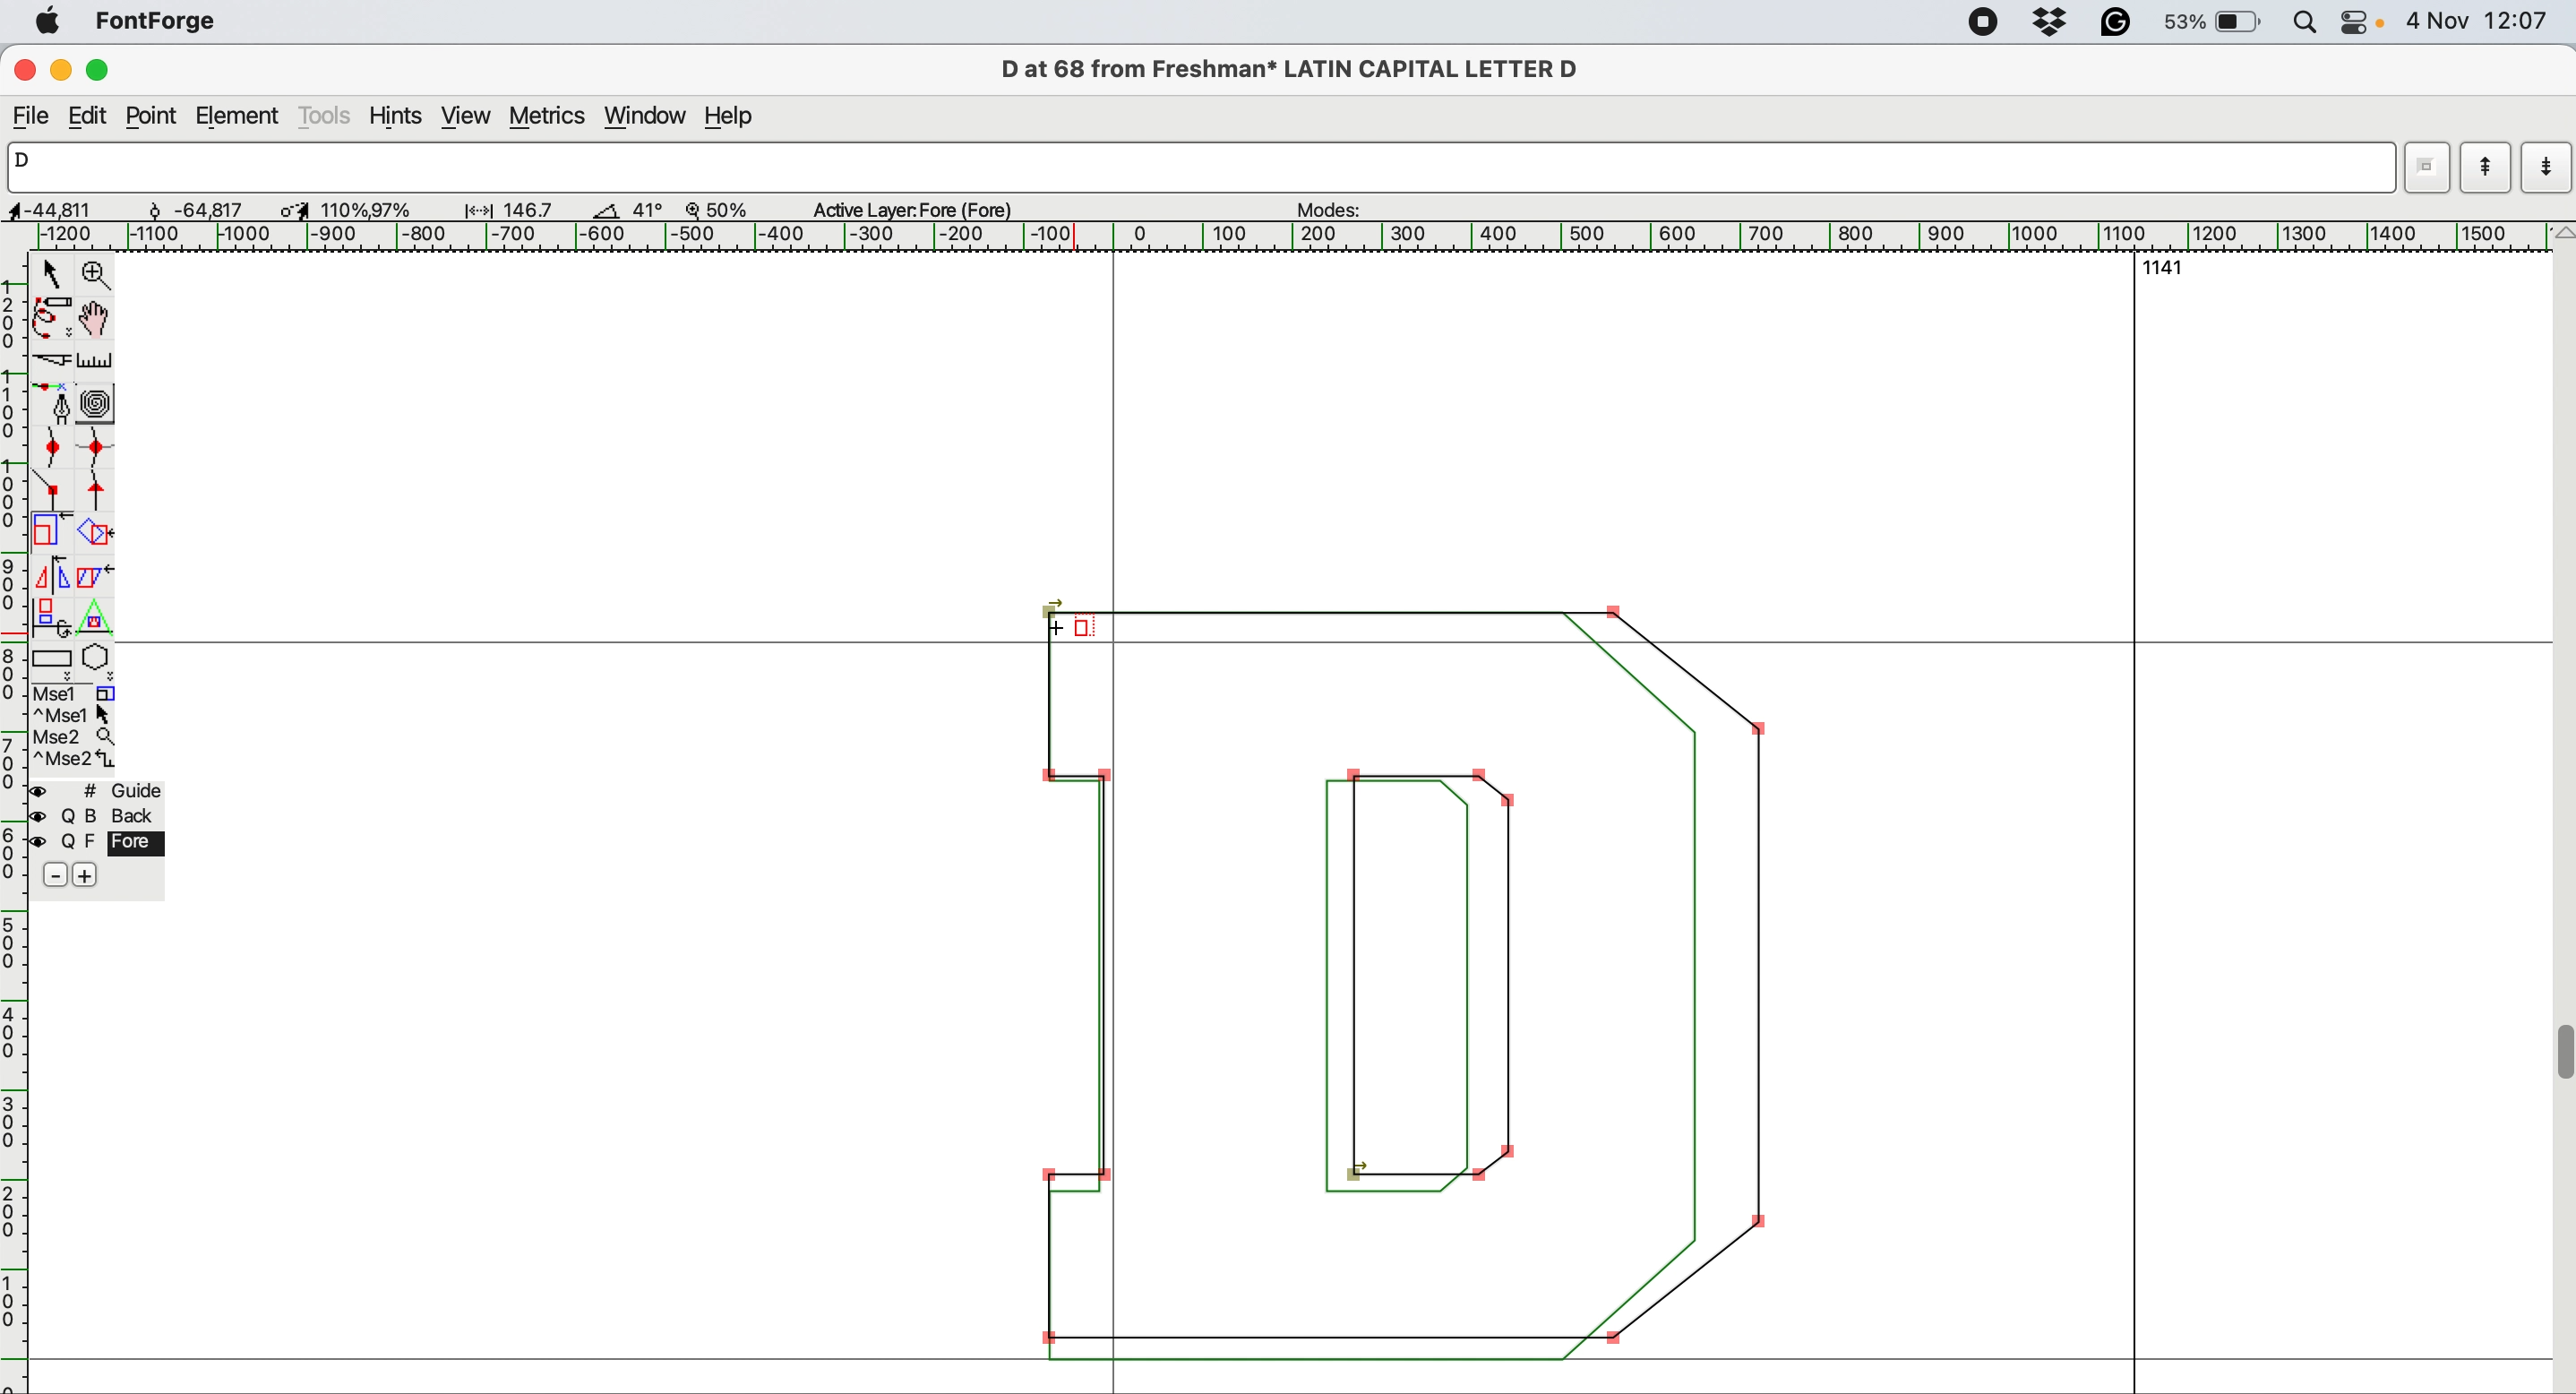 The image size is (2576, 1394). What do you see at coordinates (32, 117) in the screenshot?
I see `file` at bounding box center [32, 117].